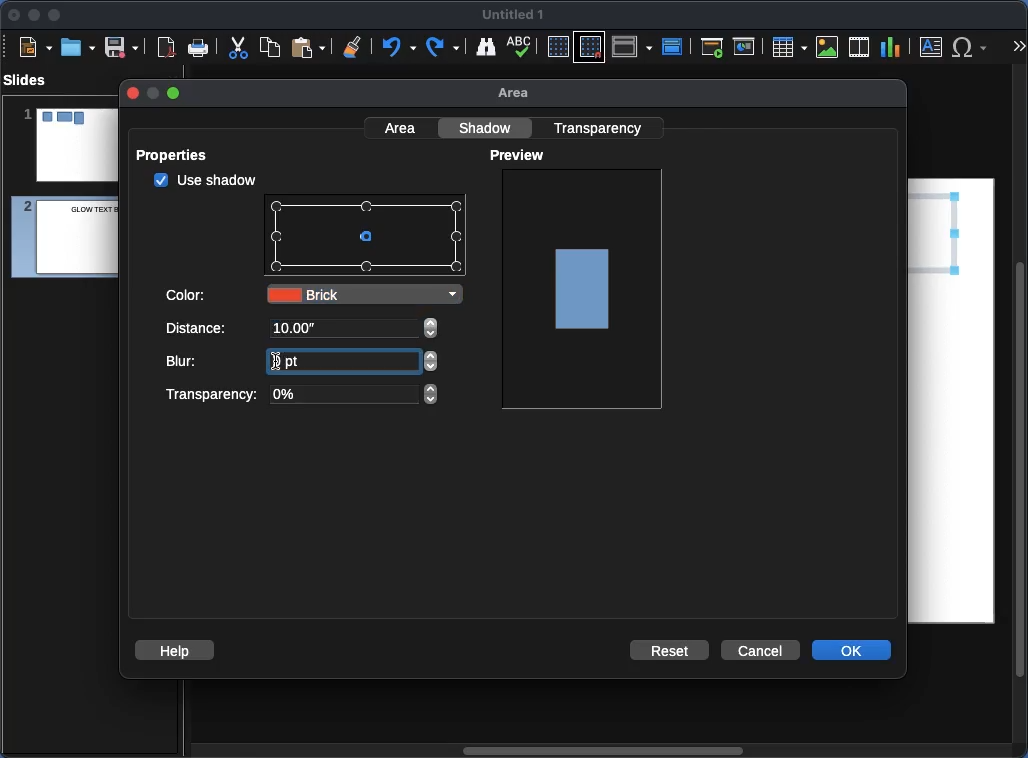  What do you see at coordinates (788, 46) in the screenshot?
I see `Table` at bounding box center [788, 46].